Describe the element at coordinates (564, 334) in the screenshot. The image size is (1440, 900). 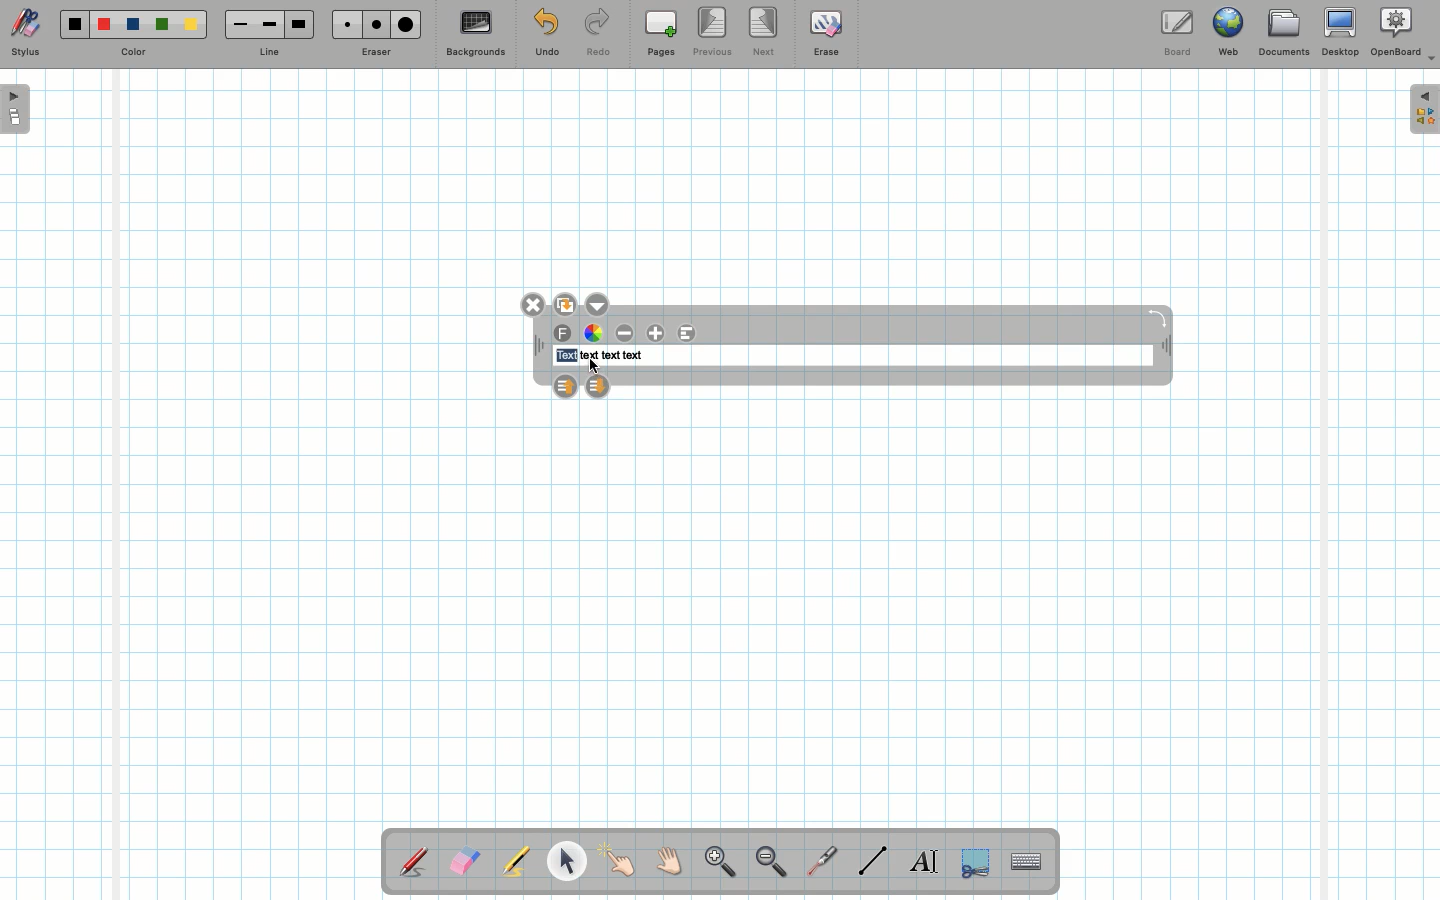
I see `Font` at that location.